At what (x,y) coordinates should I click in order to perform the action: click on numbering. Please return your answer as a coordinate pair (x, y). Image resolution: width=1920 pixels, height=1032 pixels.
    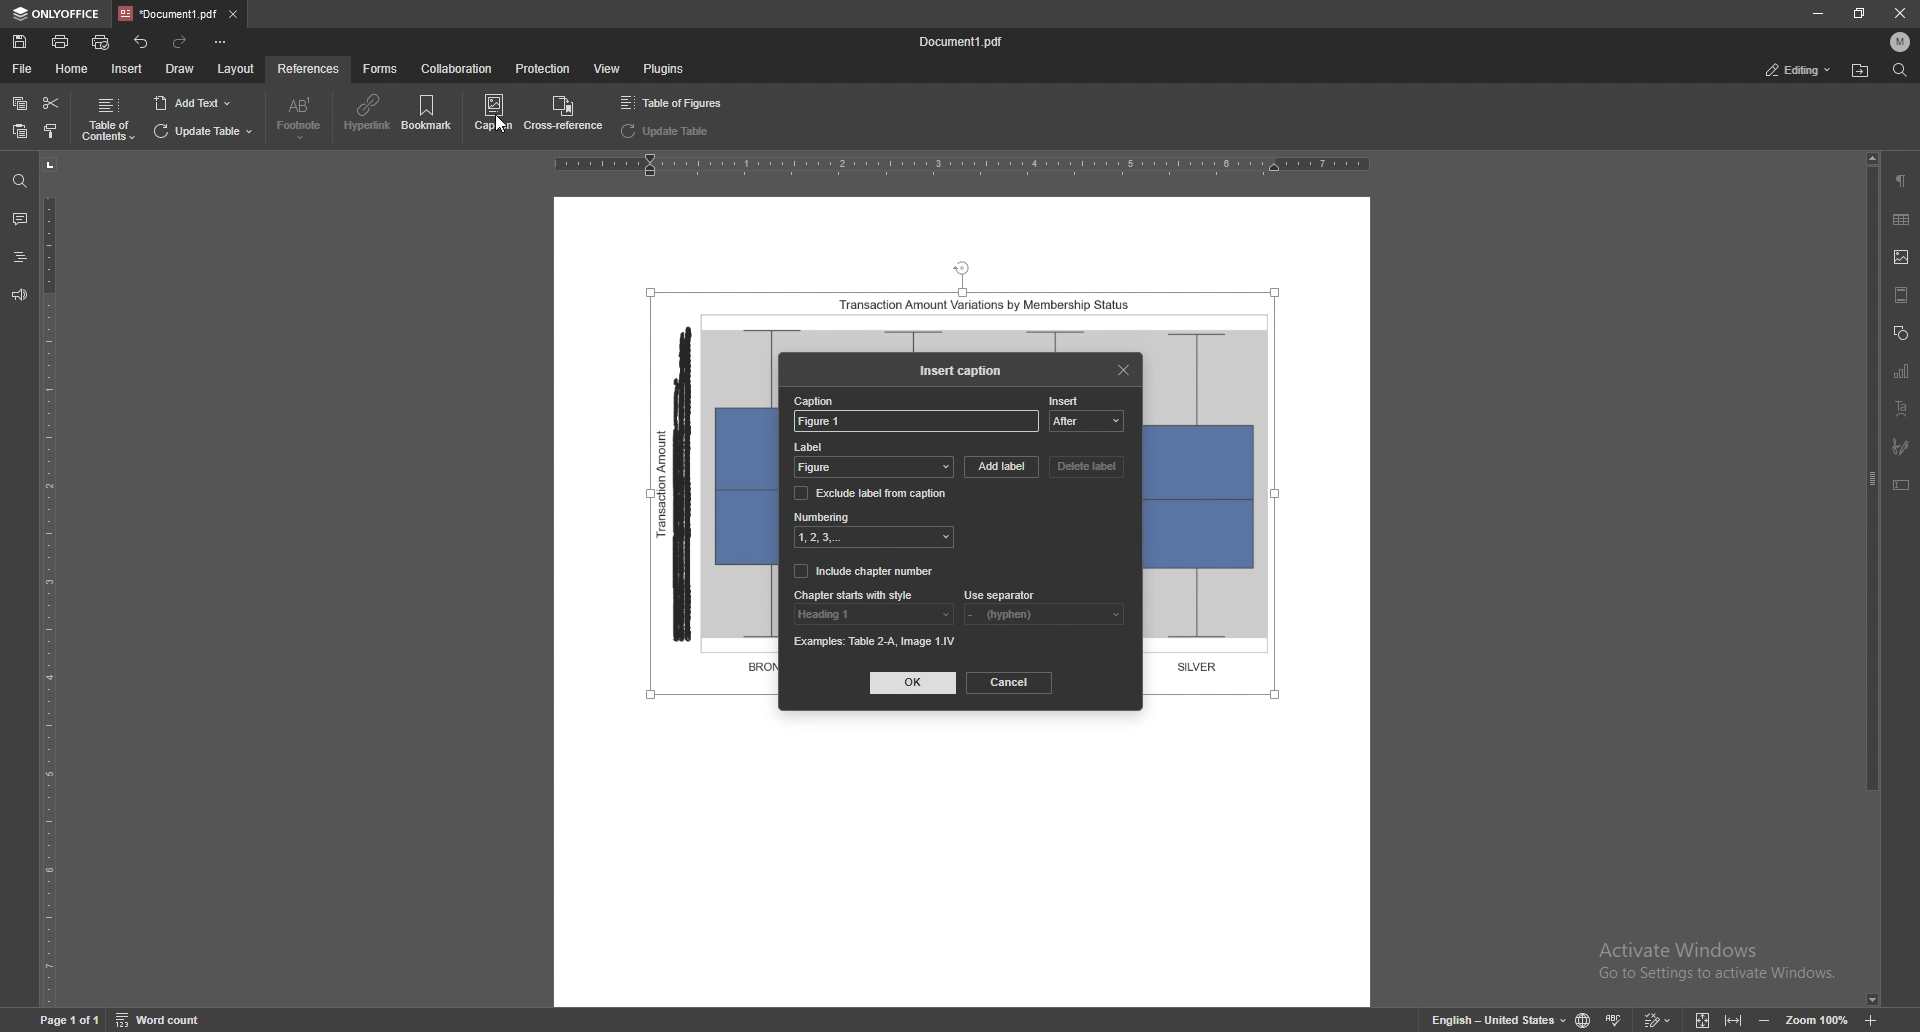
    Looking at the image, I should click on (877, 537).